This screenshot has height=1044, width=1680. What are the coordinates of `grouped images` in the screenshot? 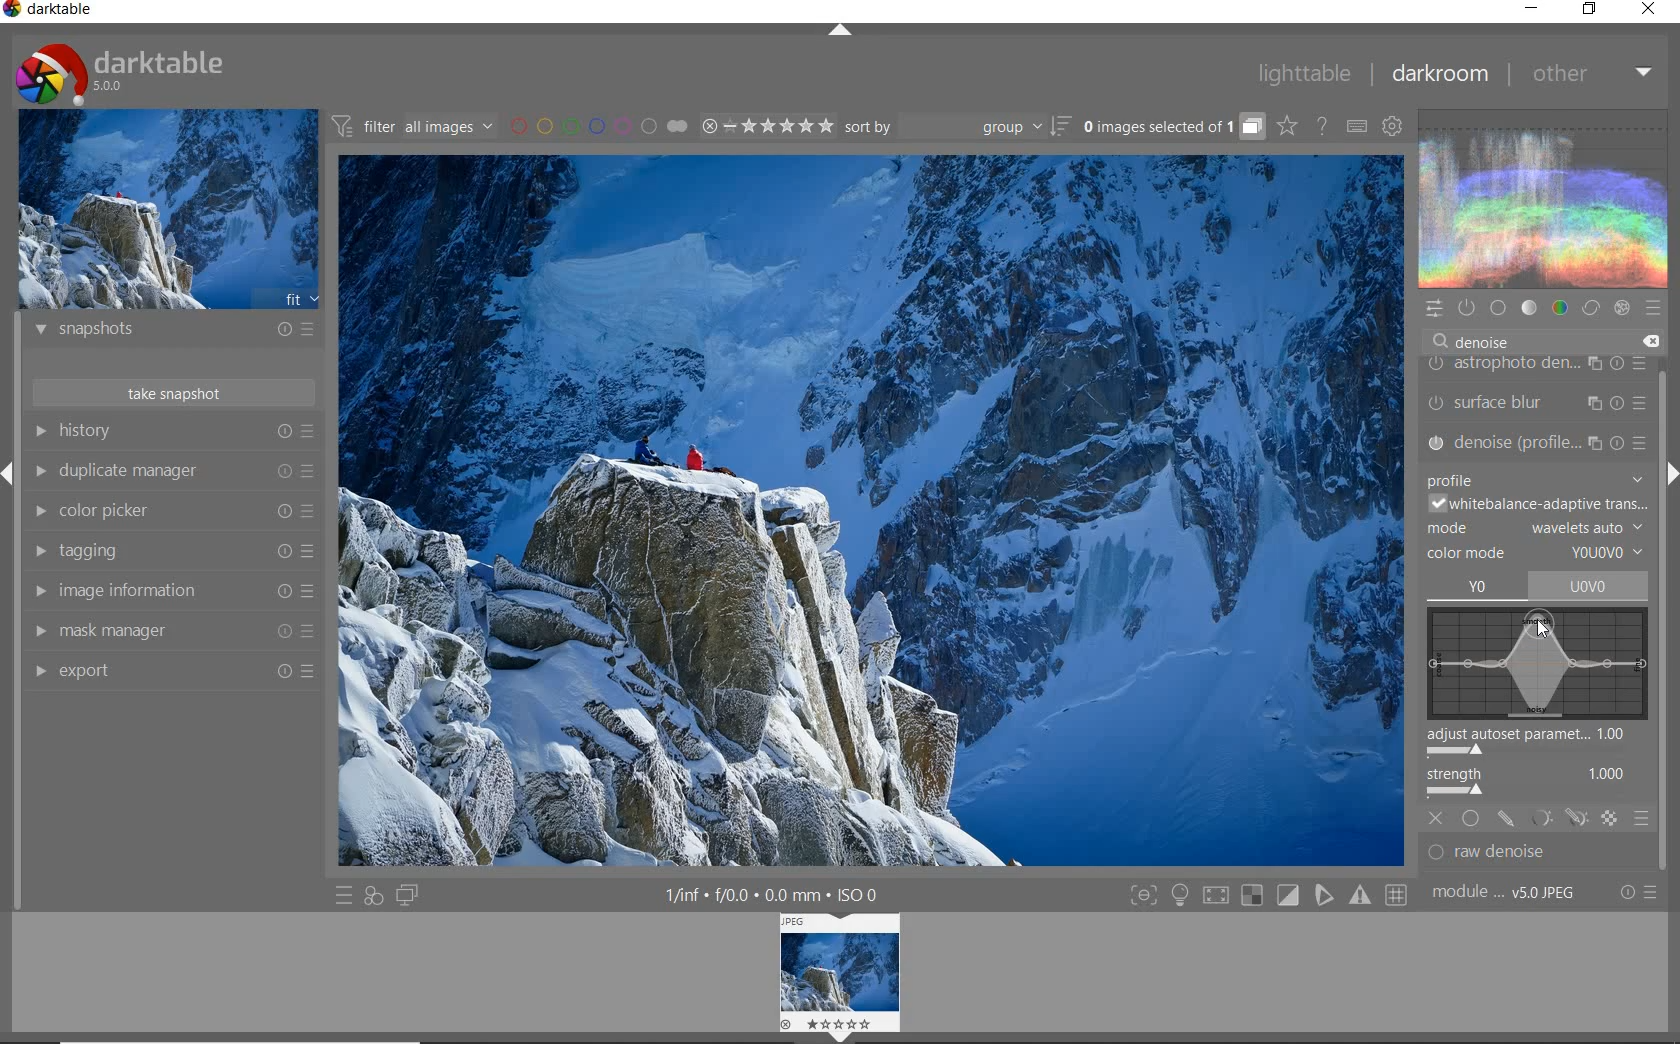 It's located at (1173, 126).